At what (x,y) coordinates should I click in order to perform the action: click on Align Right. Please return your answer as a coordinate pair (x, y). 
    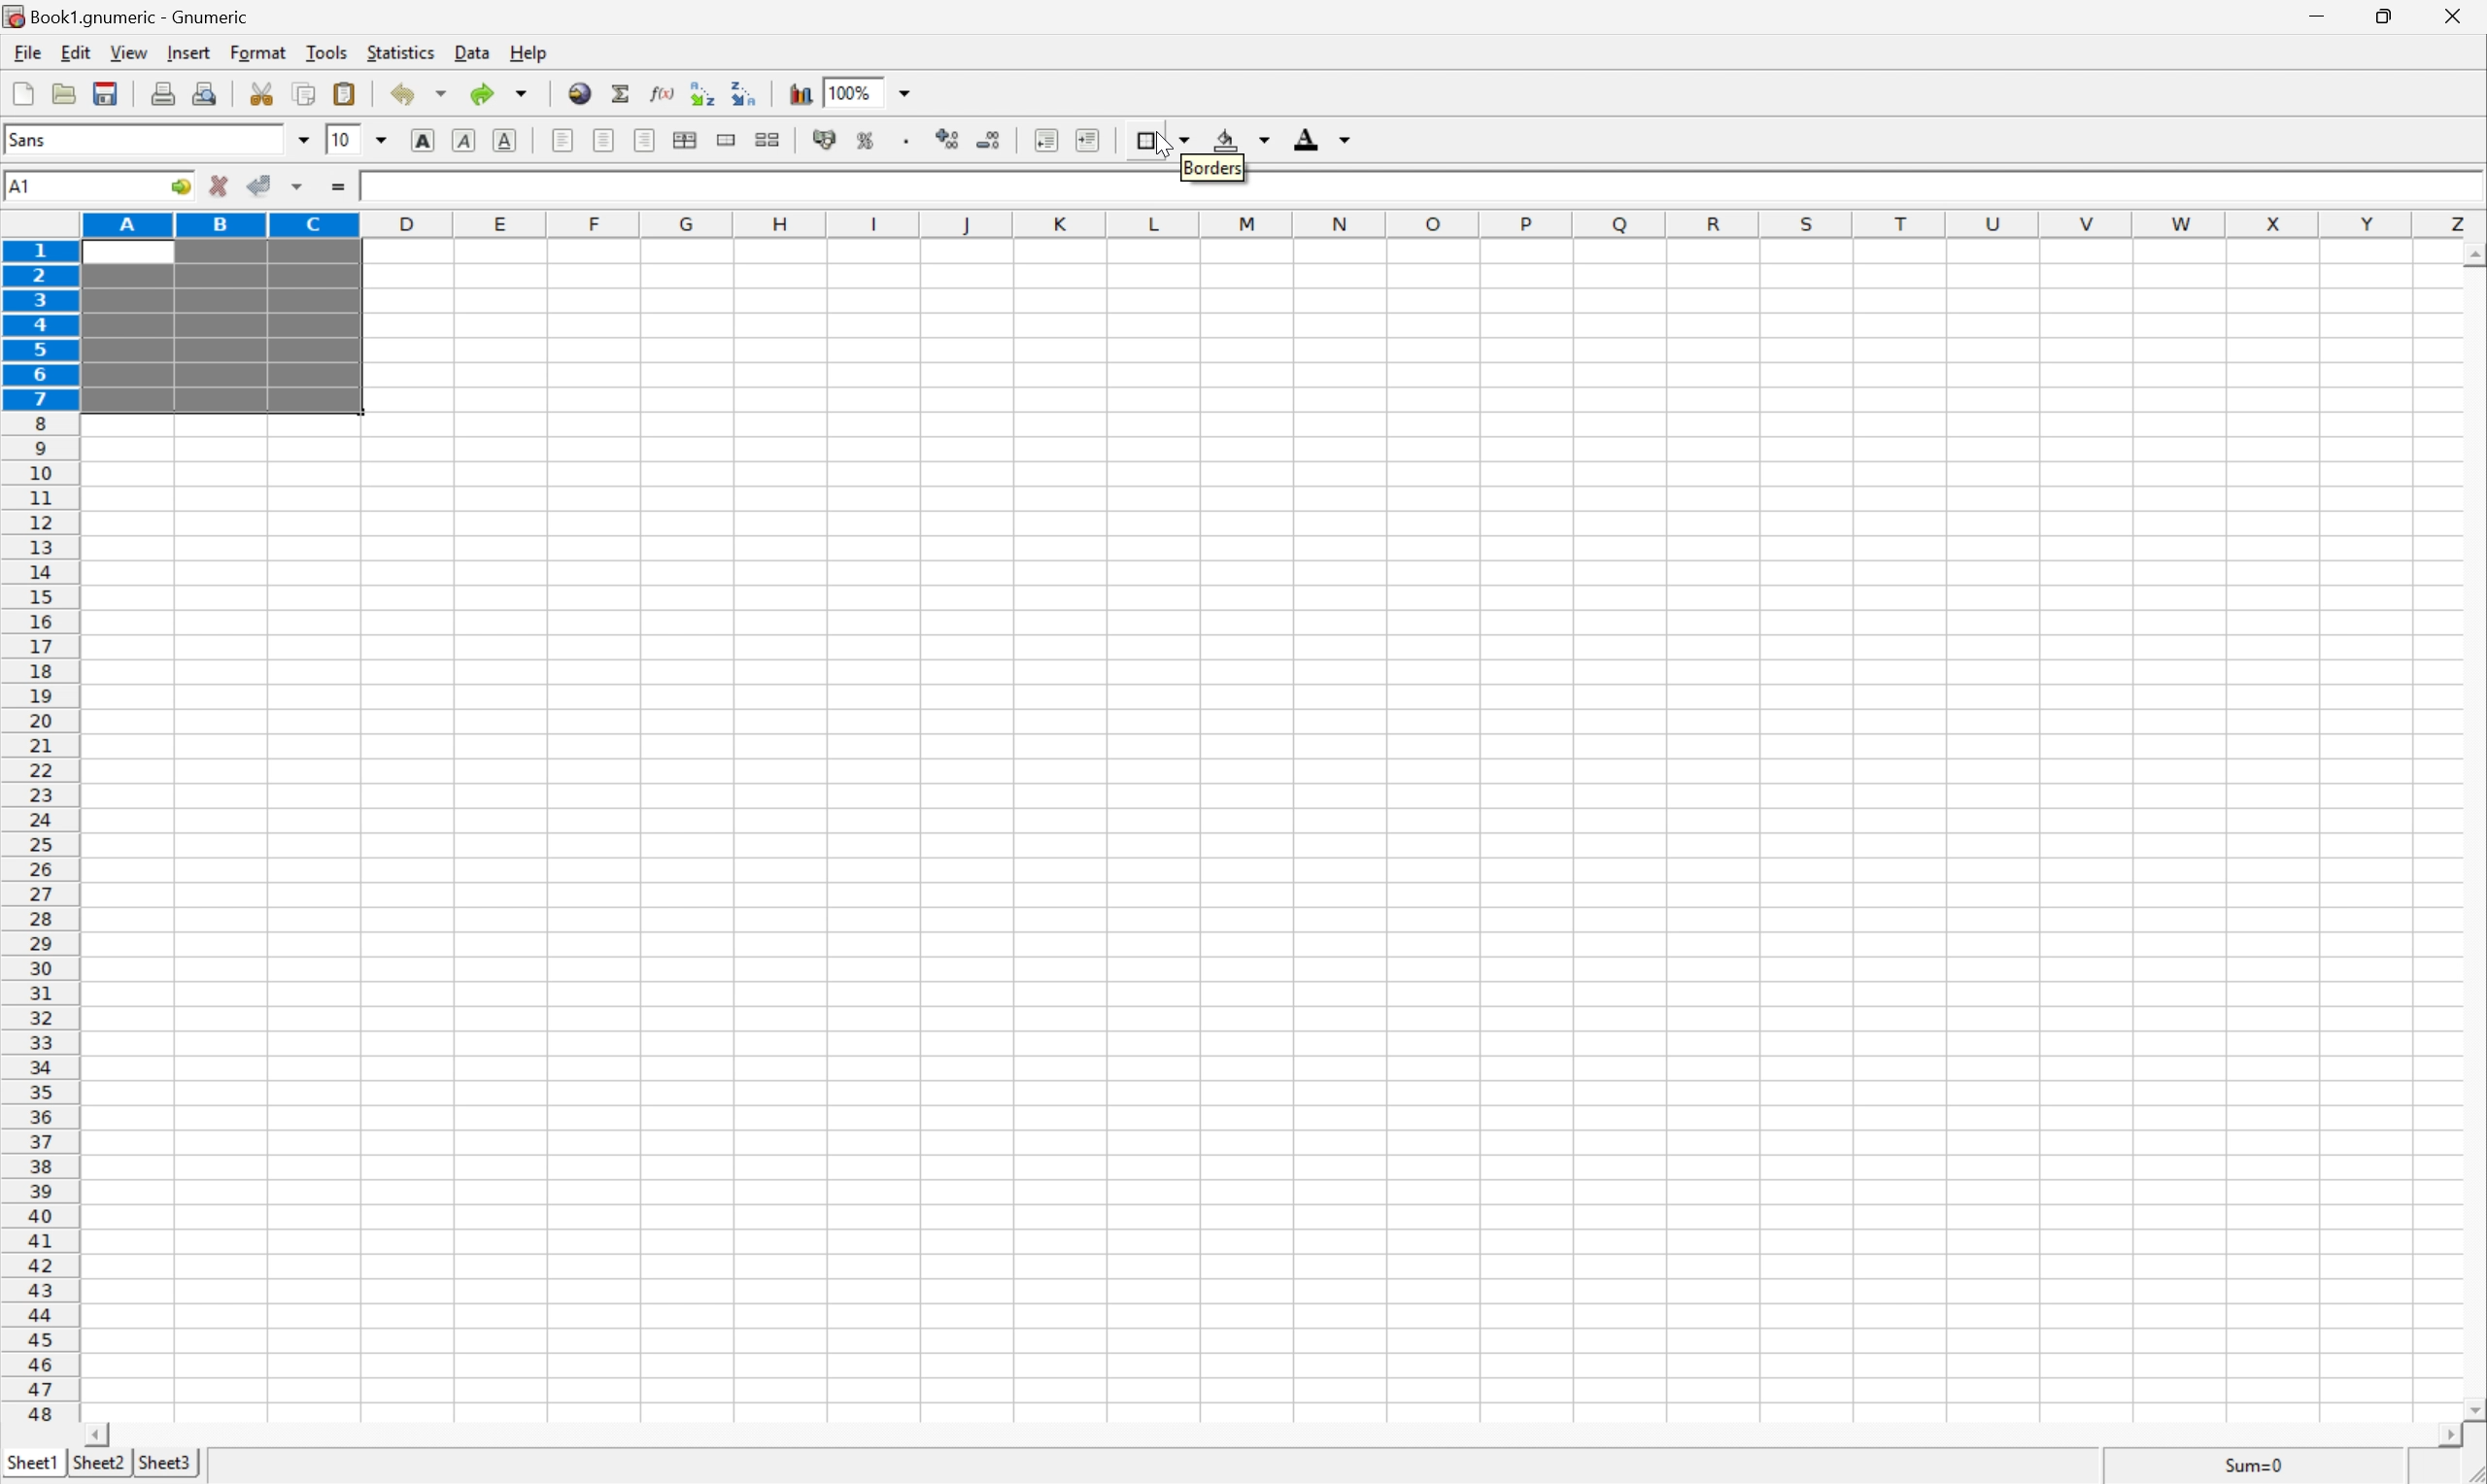
    Looking at the image, I should click on (647, 139).